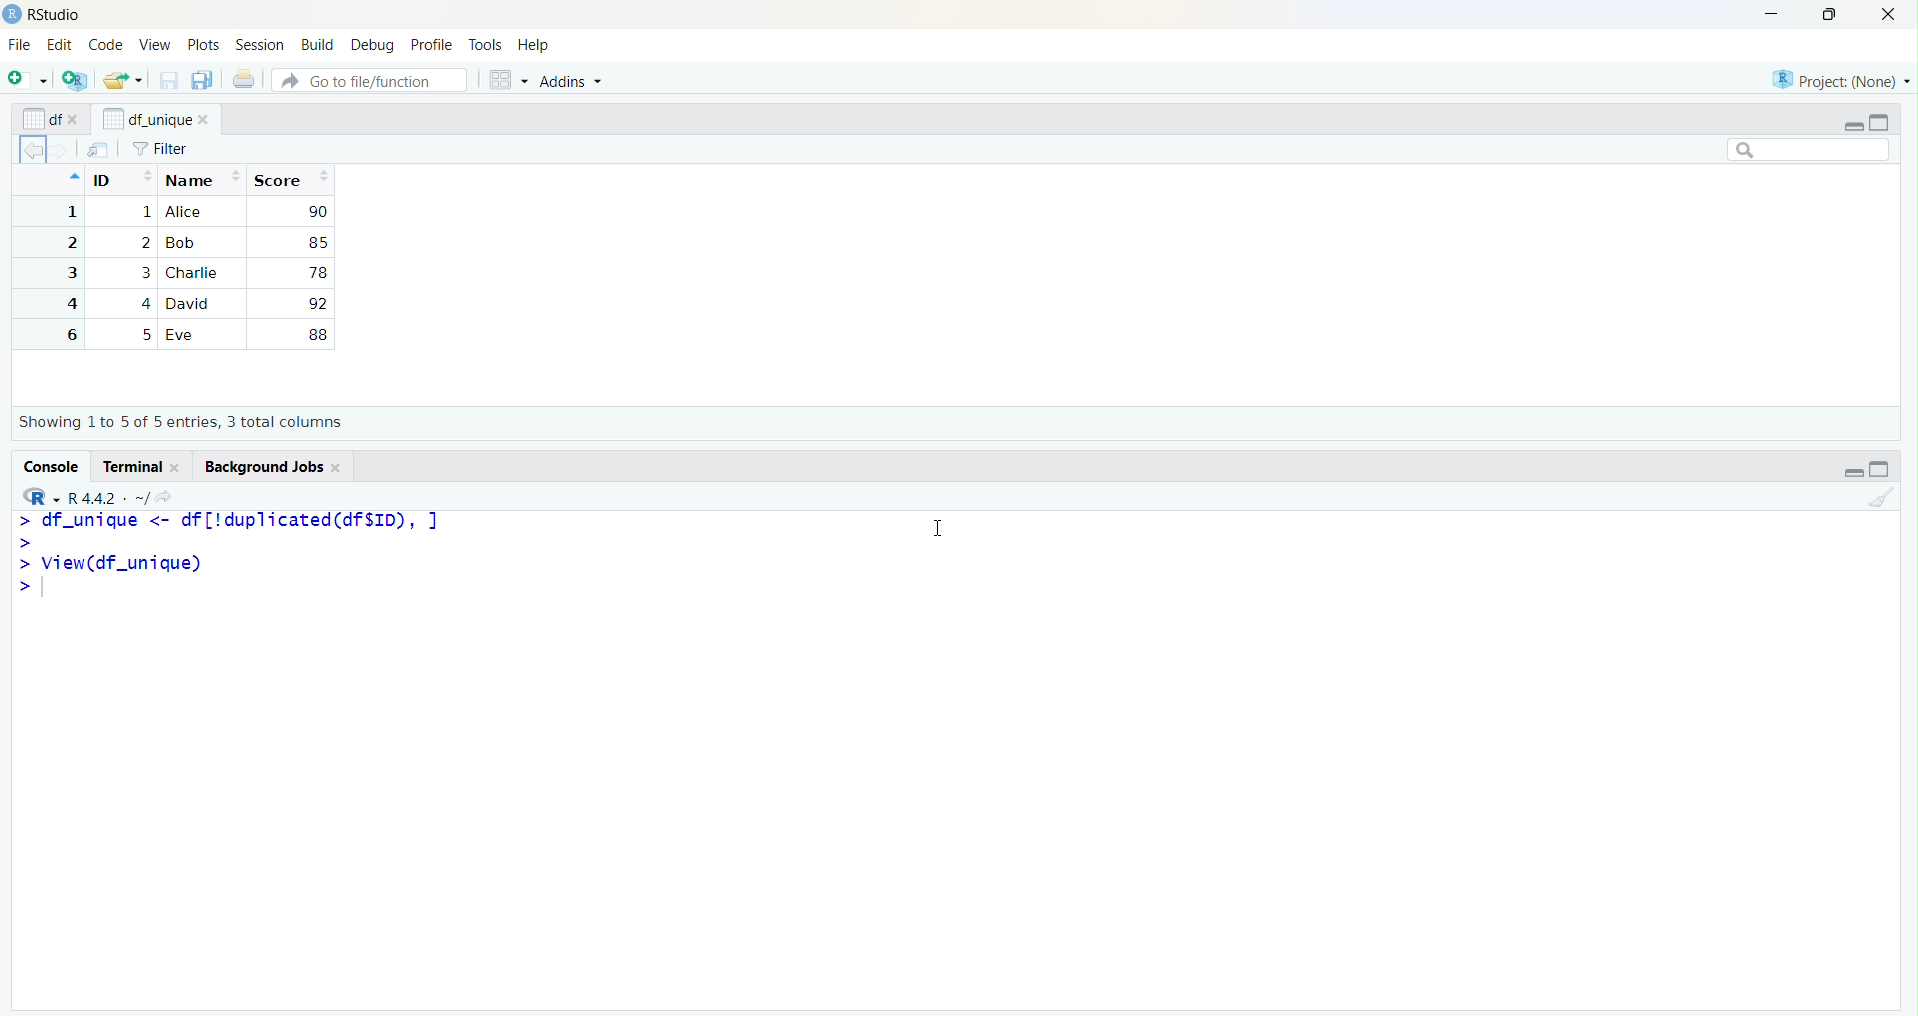 This screenshot has height=1016, width=1918. I want to click on 85, so click(316, 334).